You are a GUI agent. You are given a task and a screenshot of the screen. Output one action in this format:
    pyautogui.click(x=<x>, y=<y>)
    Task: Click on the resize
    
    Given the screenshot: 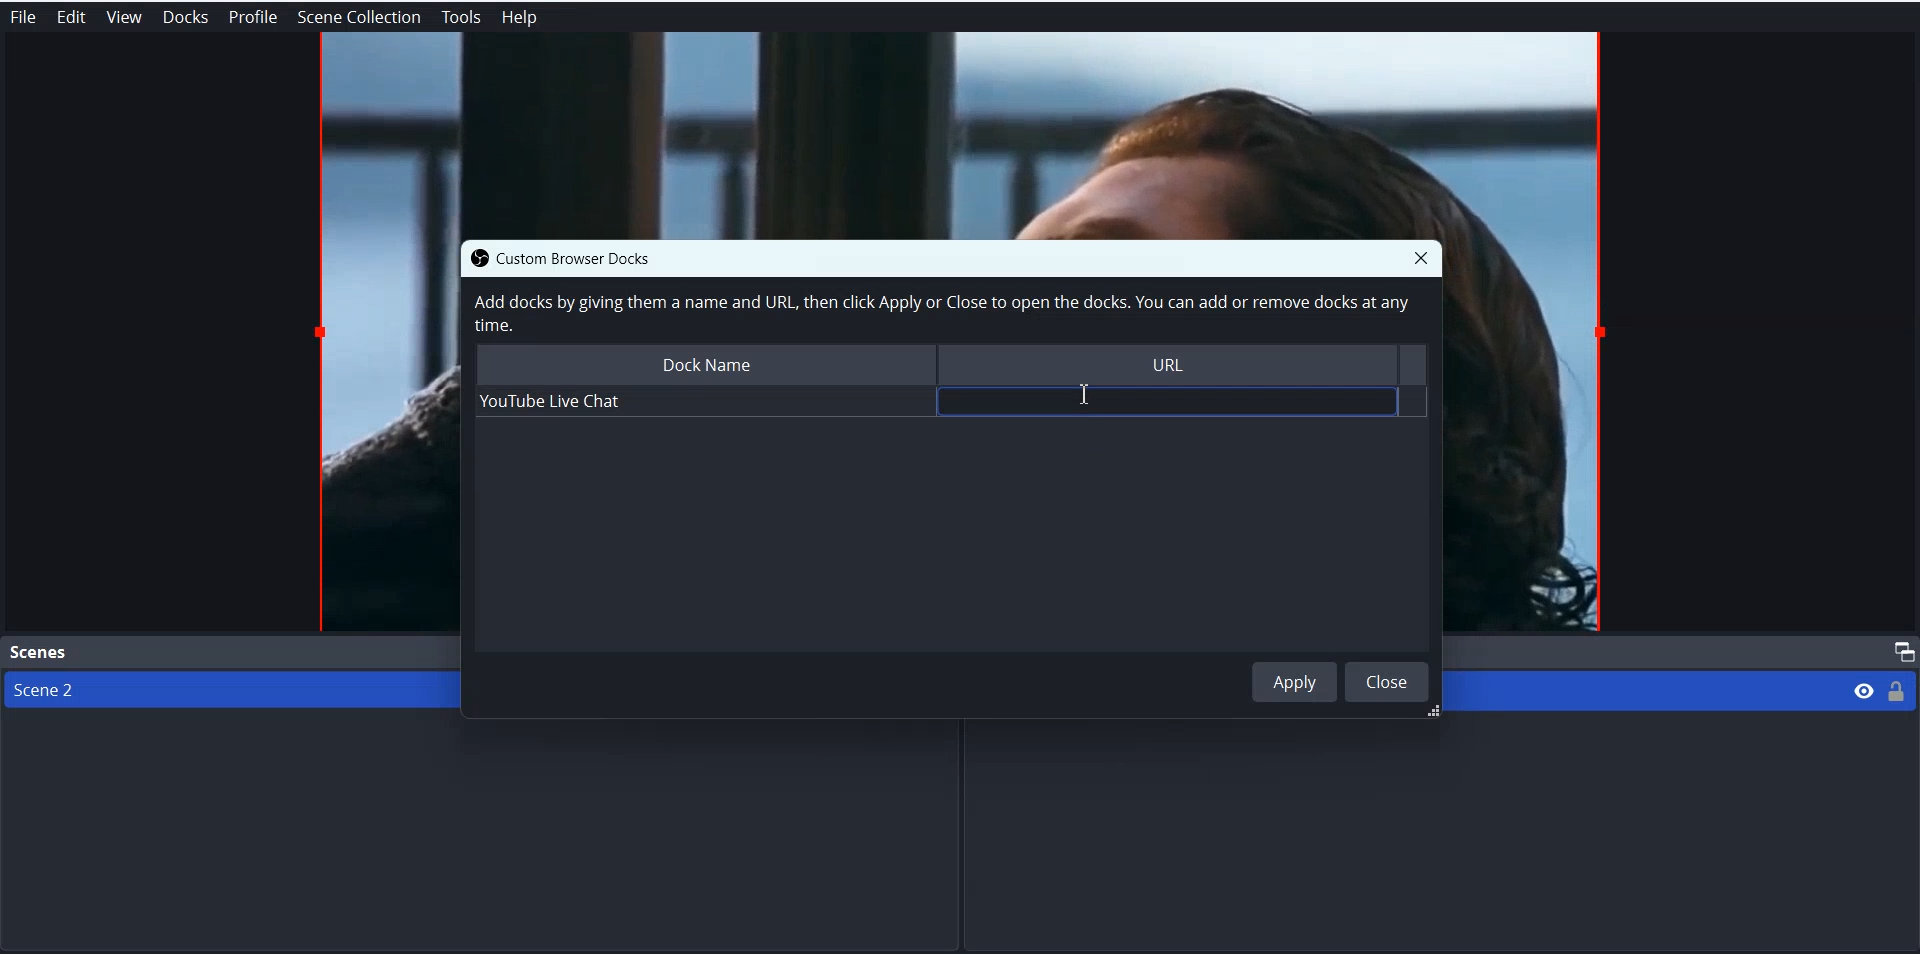 What is the action you would take?
    pyautogui.click(x=1429, y=713)
    